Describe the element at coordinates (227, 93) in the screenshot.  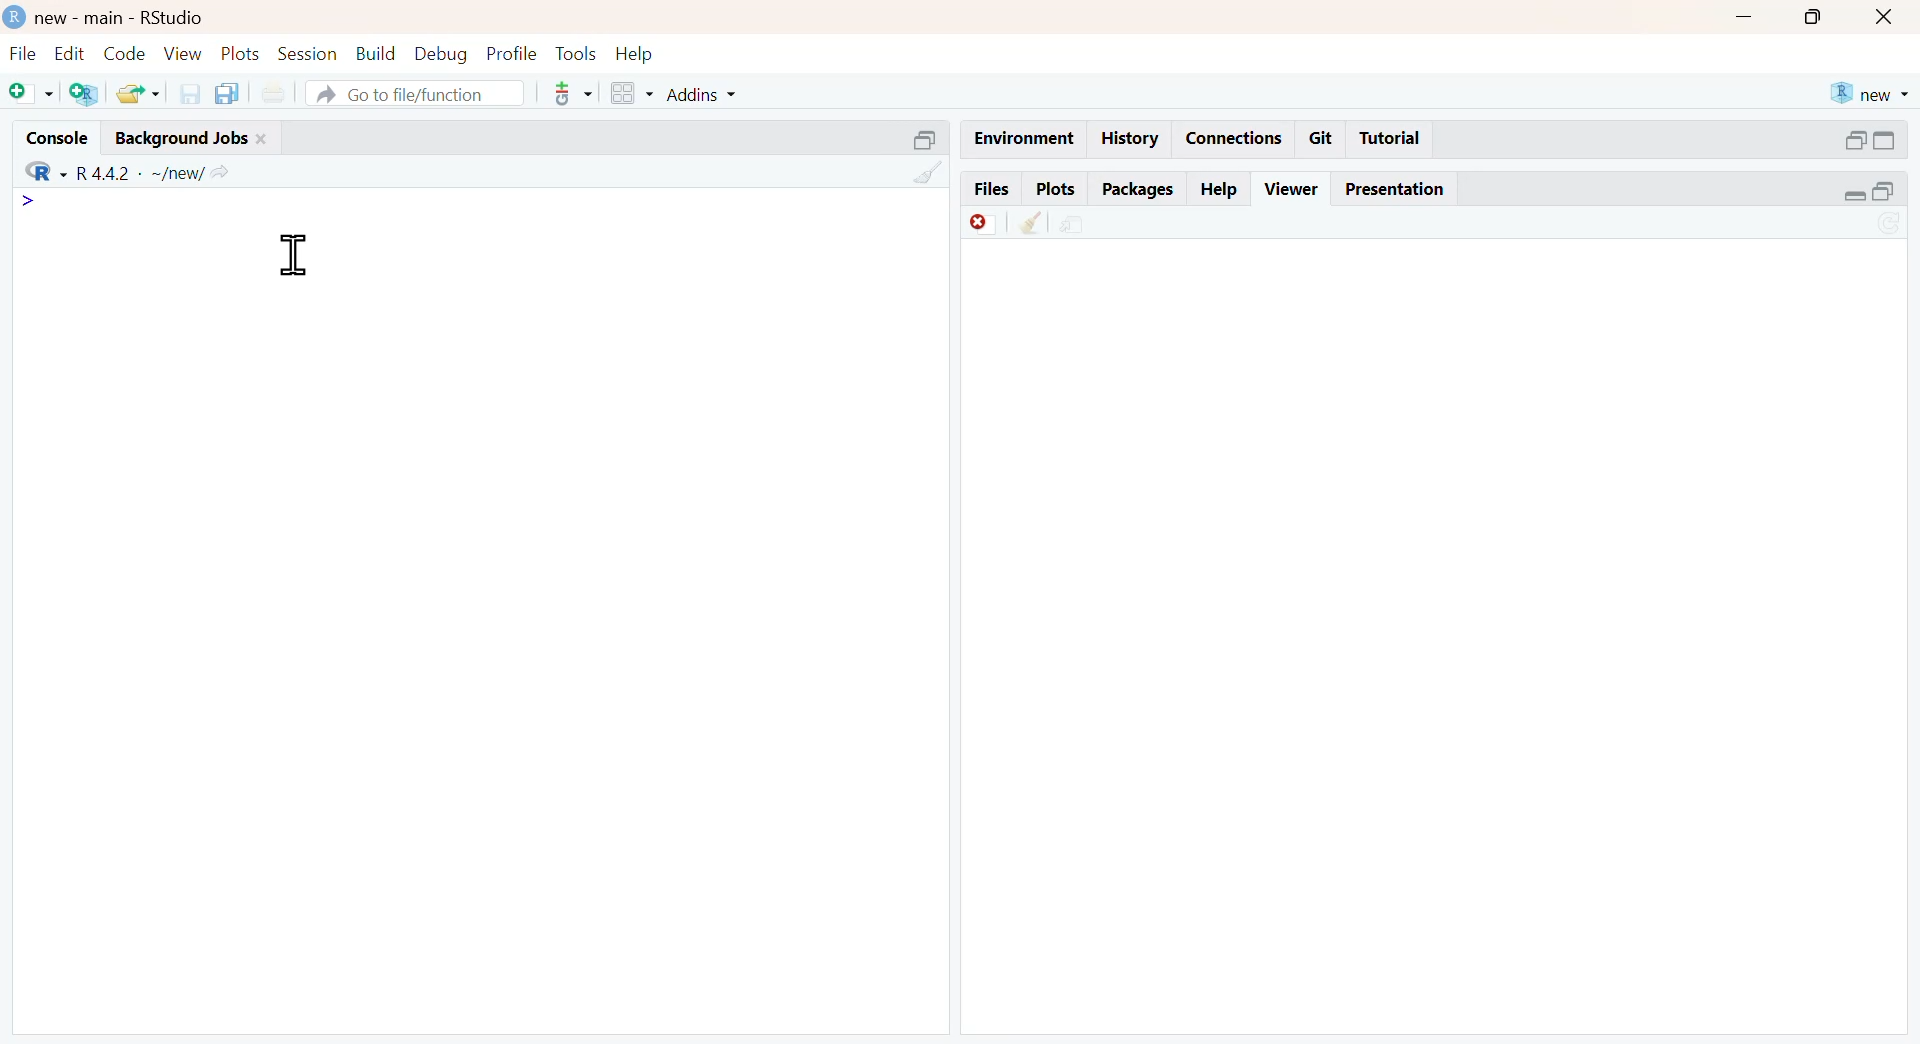
I see `copy` at that location.